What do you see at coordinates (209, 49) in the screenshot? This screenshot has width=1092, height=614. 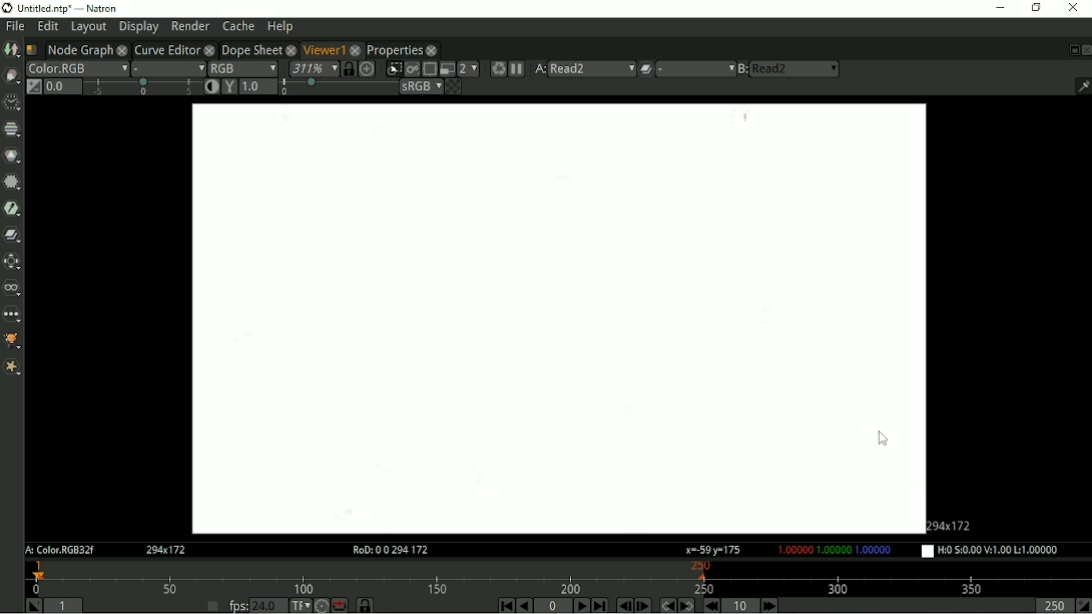 I see `close` at bounding box center [209, 49].